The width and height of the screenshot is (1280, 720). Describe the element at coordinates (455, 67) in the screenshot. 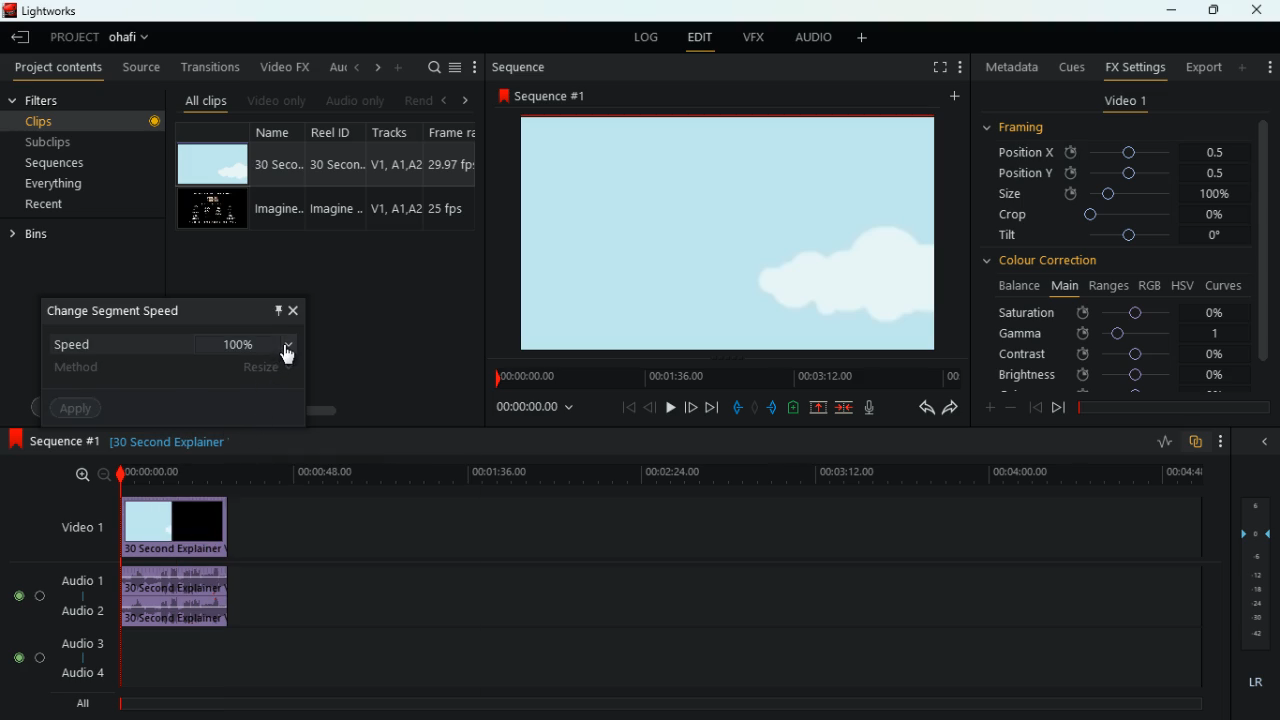

I see `menu` at that location.